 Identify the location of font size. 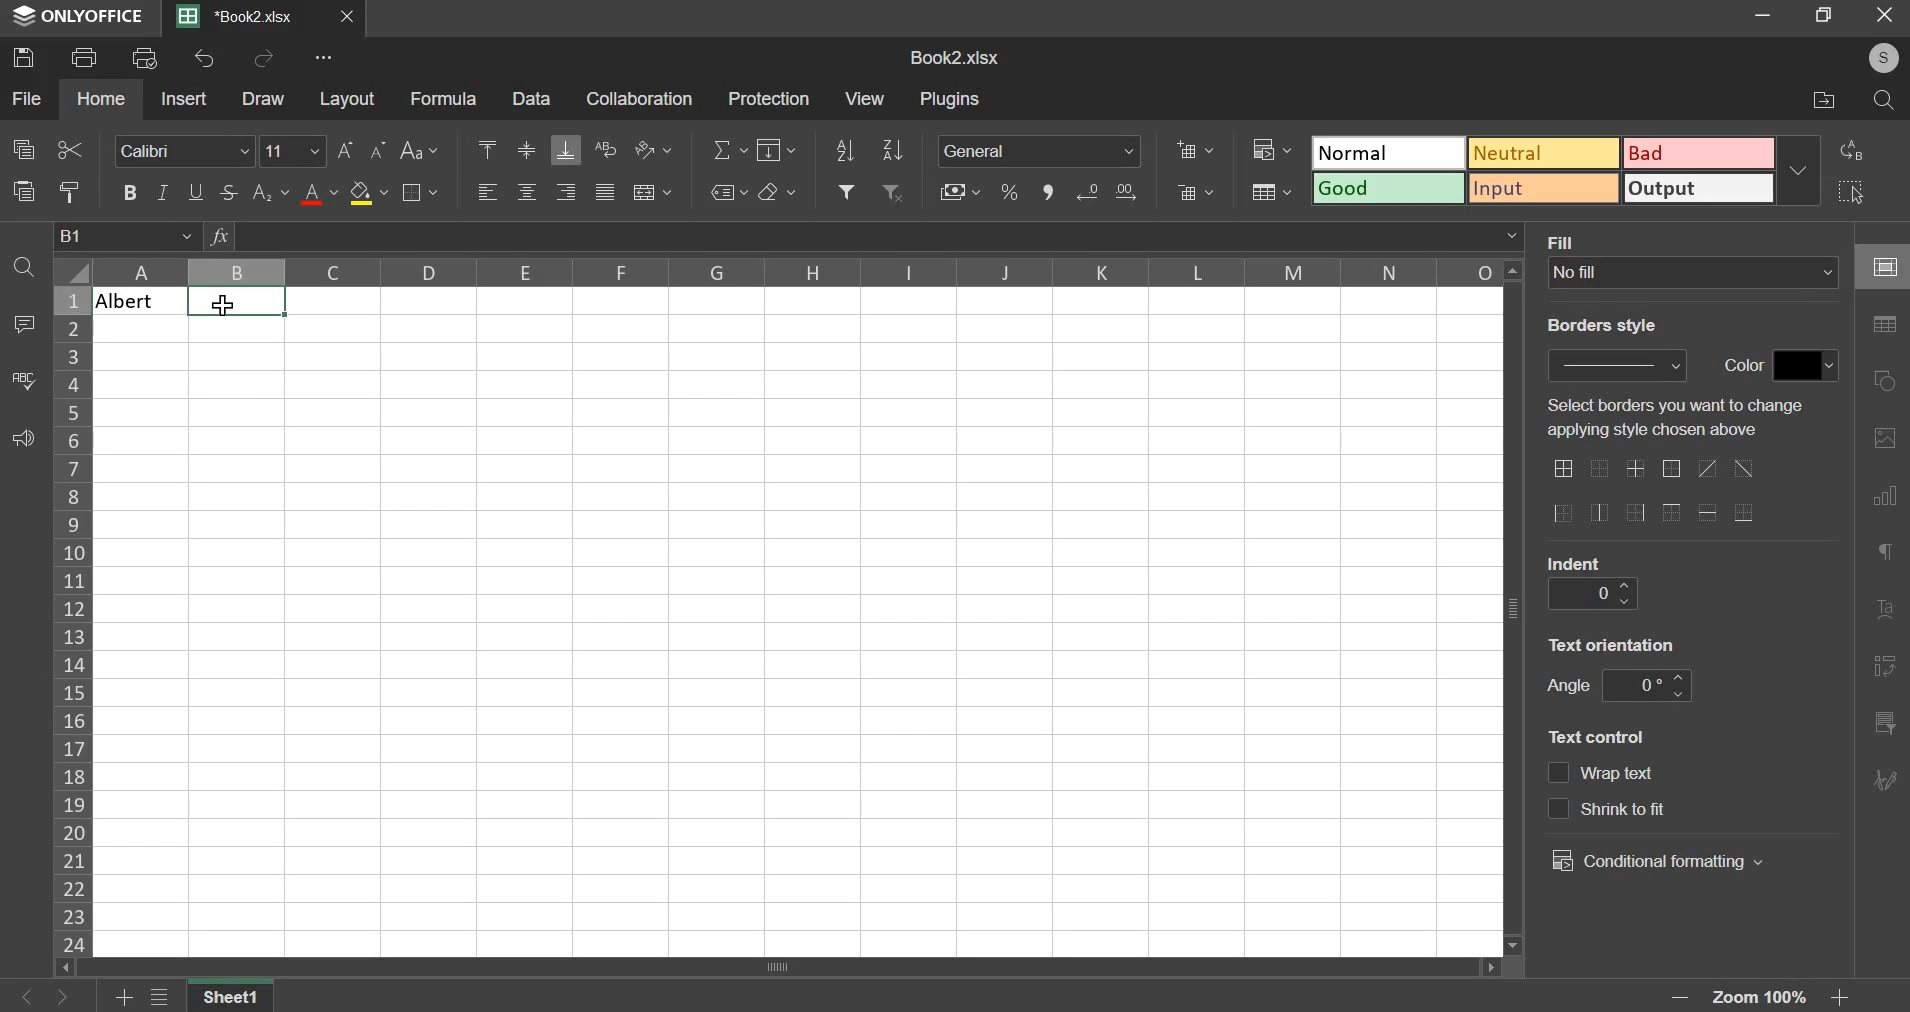
(295, 150).